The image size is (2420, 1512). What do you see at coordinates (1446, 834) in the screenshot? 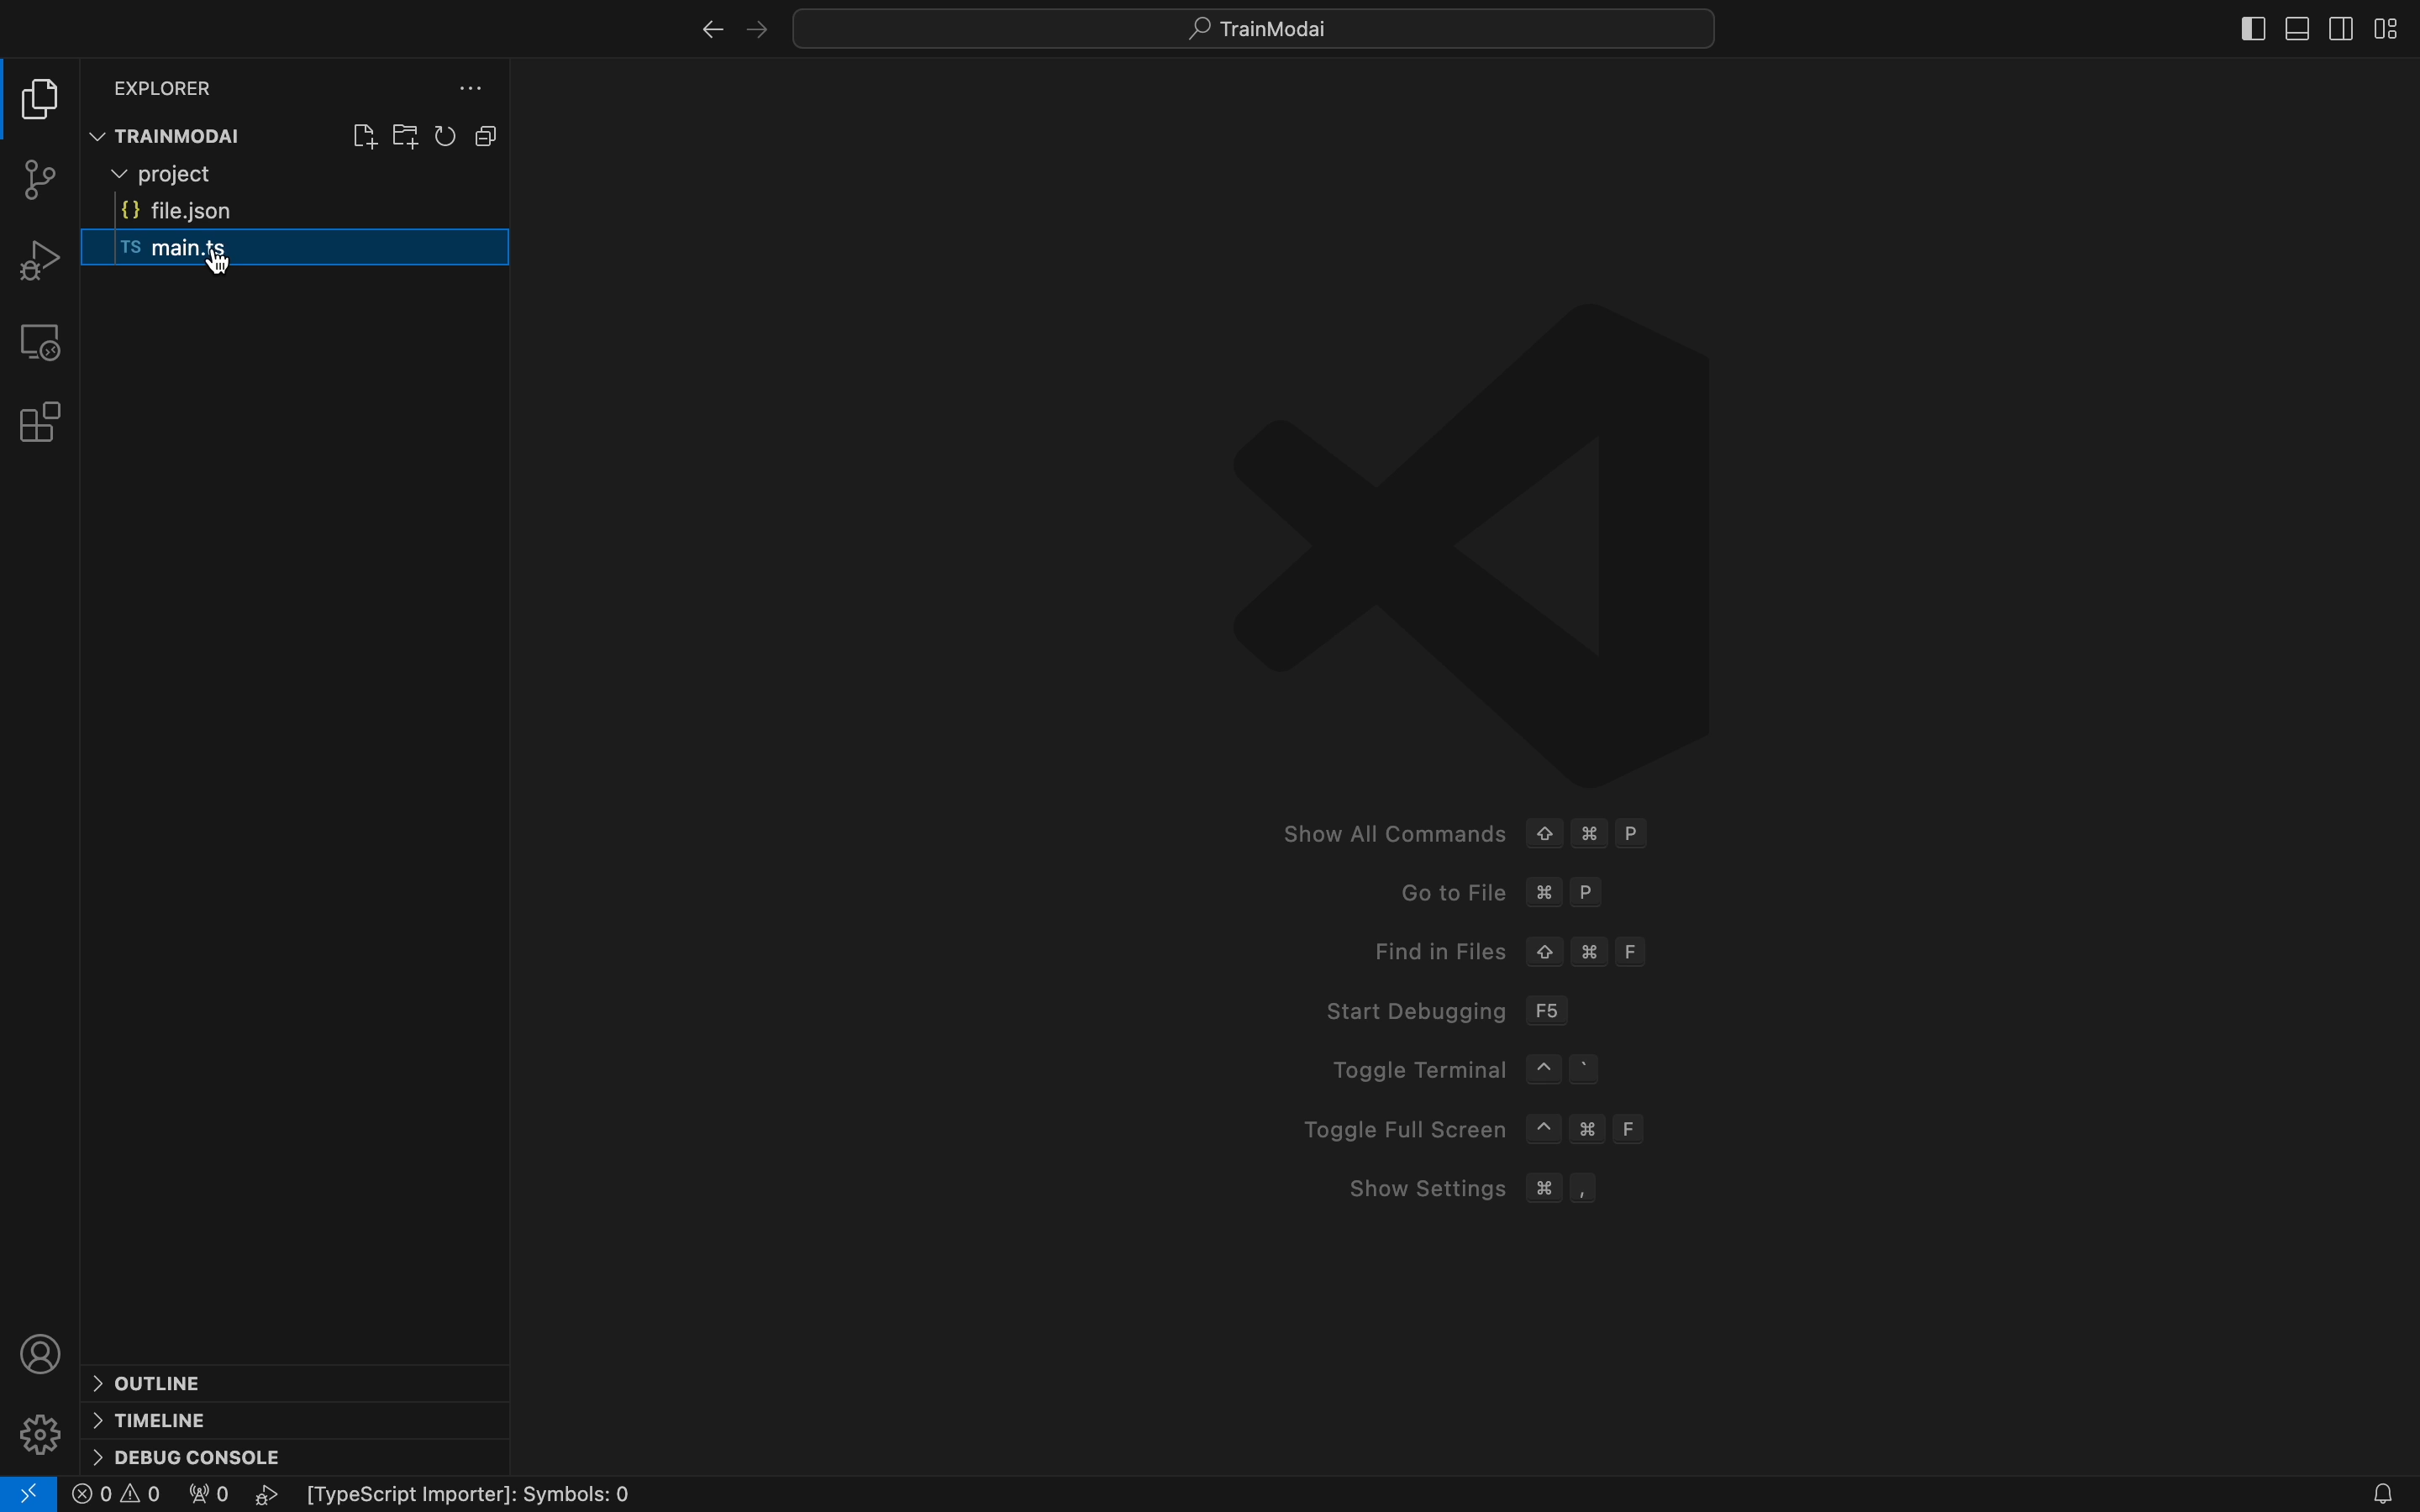
I see `Show All Commands ¢ ¥ P` at bounding box center [1446, 834].